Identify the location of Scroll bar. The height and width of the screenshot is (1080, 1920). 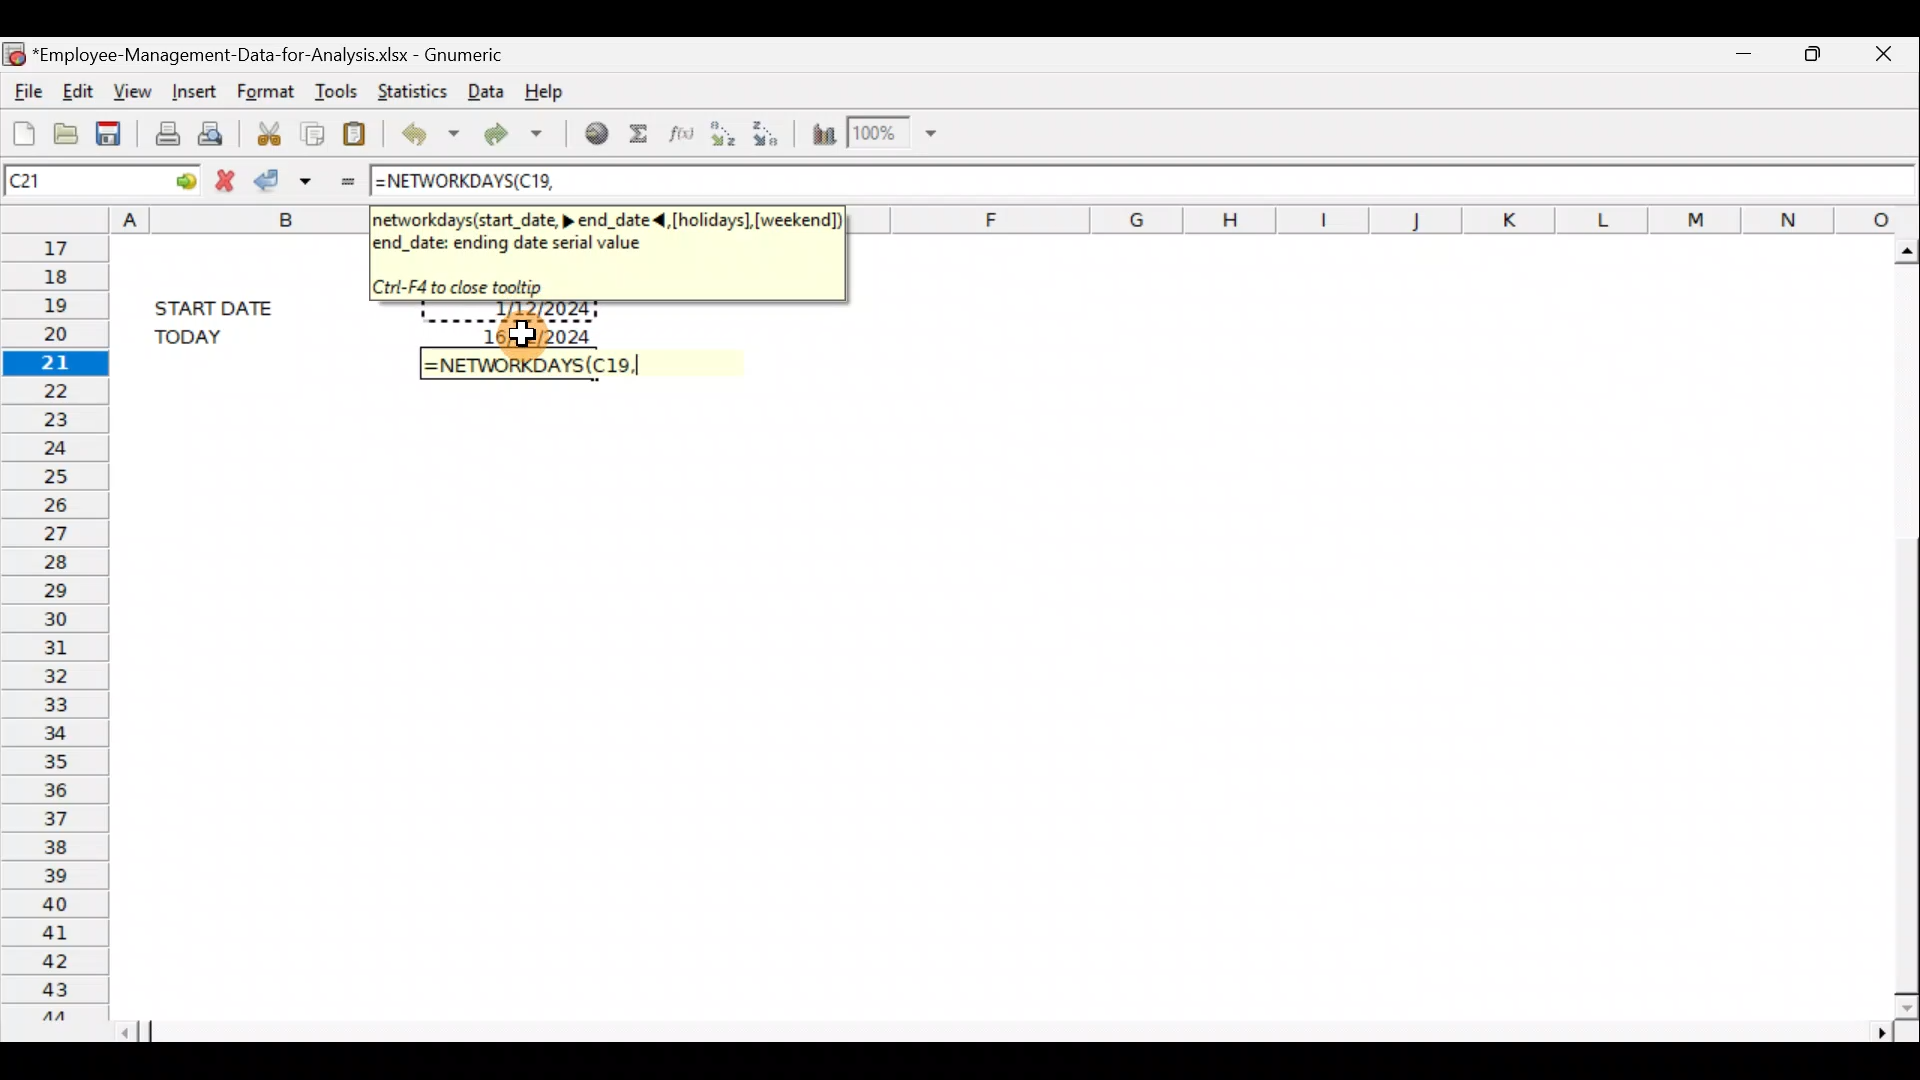
(1898, 623).